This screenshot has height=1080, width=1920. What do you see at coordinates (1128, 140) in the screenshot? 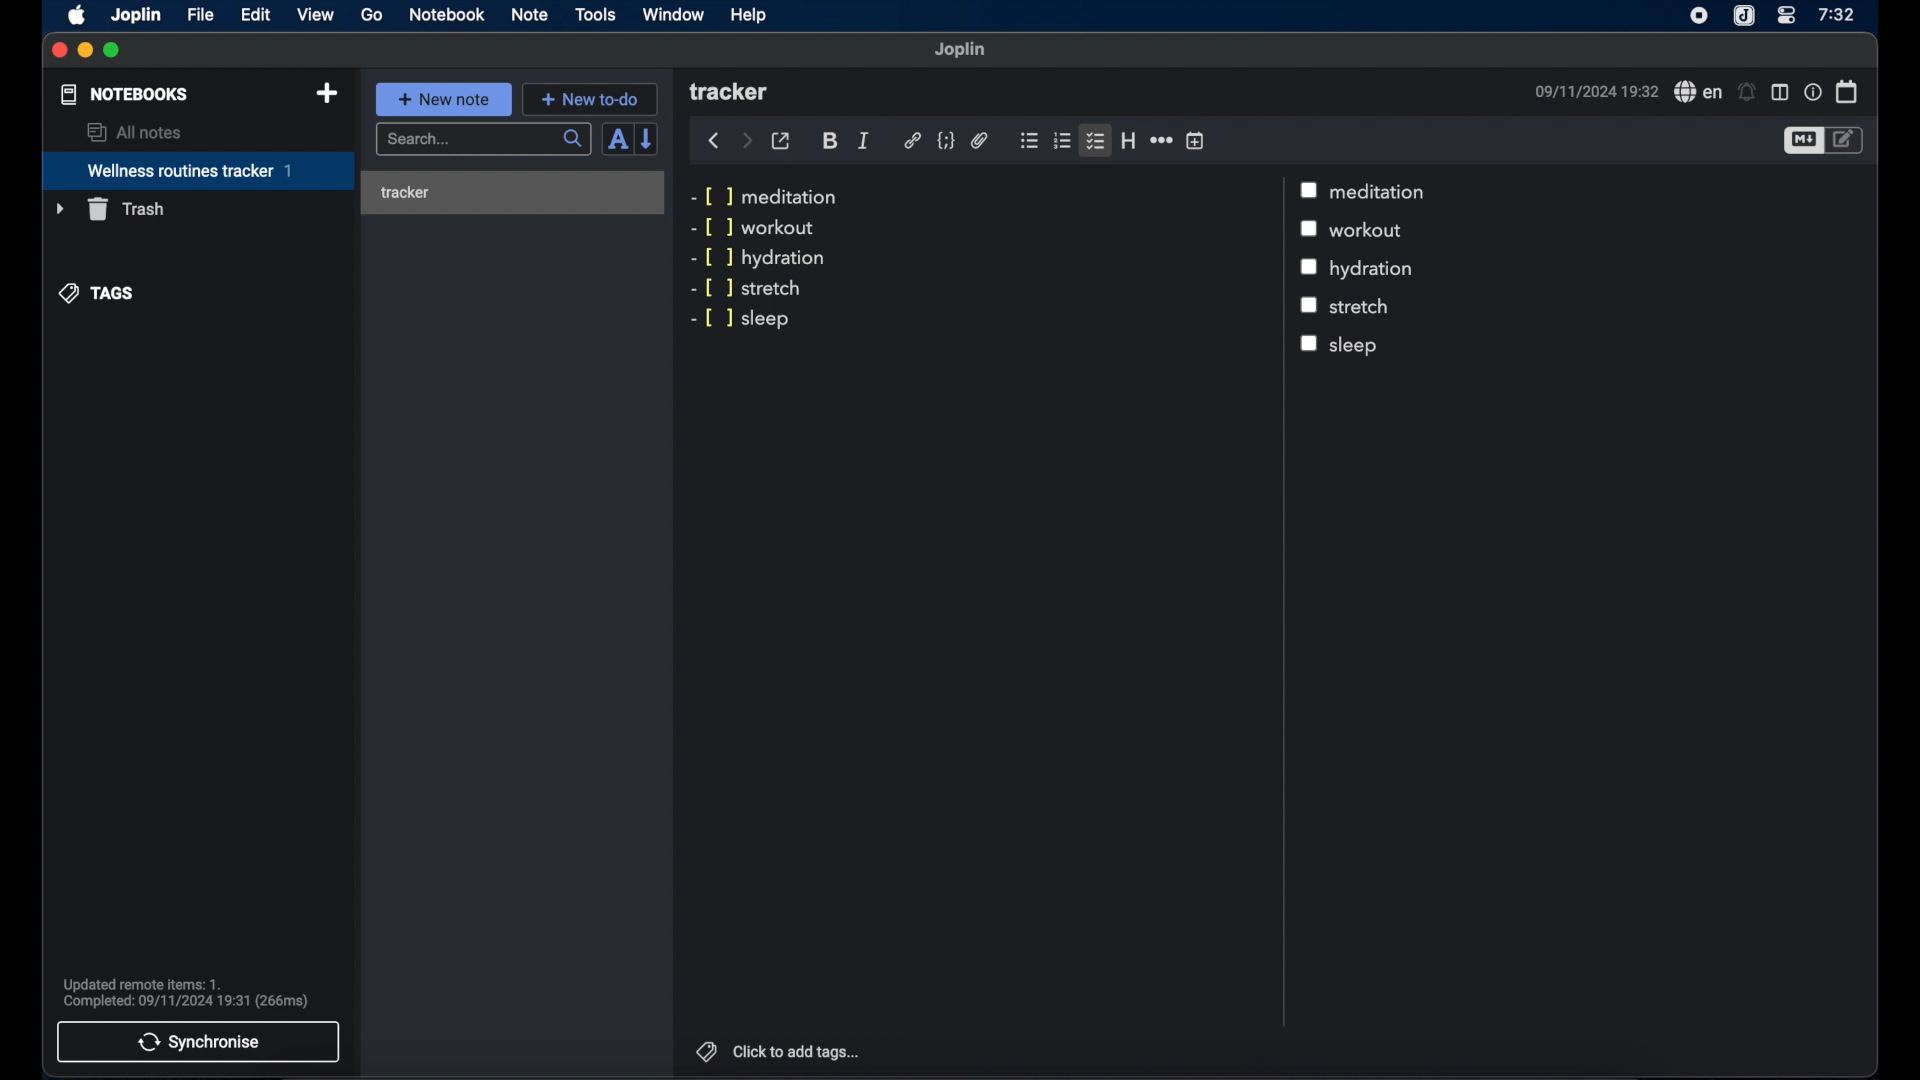
I see `heading` at bounding box center [1128, 140].